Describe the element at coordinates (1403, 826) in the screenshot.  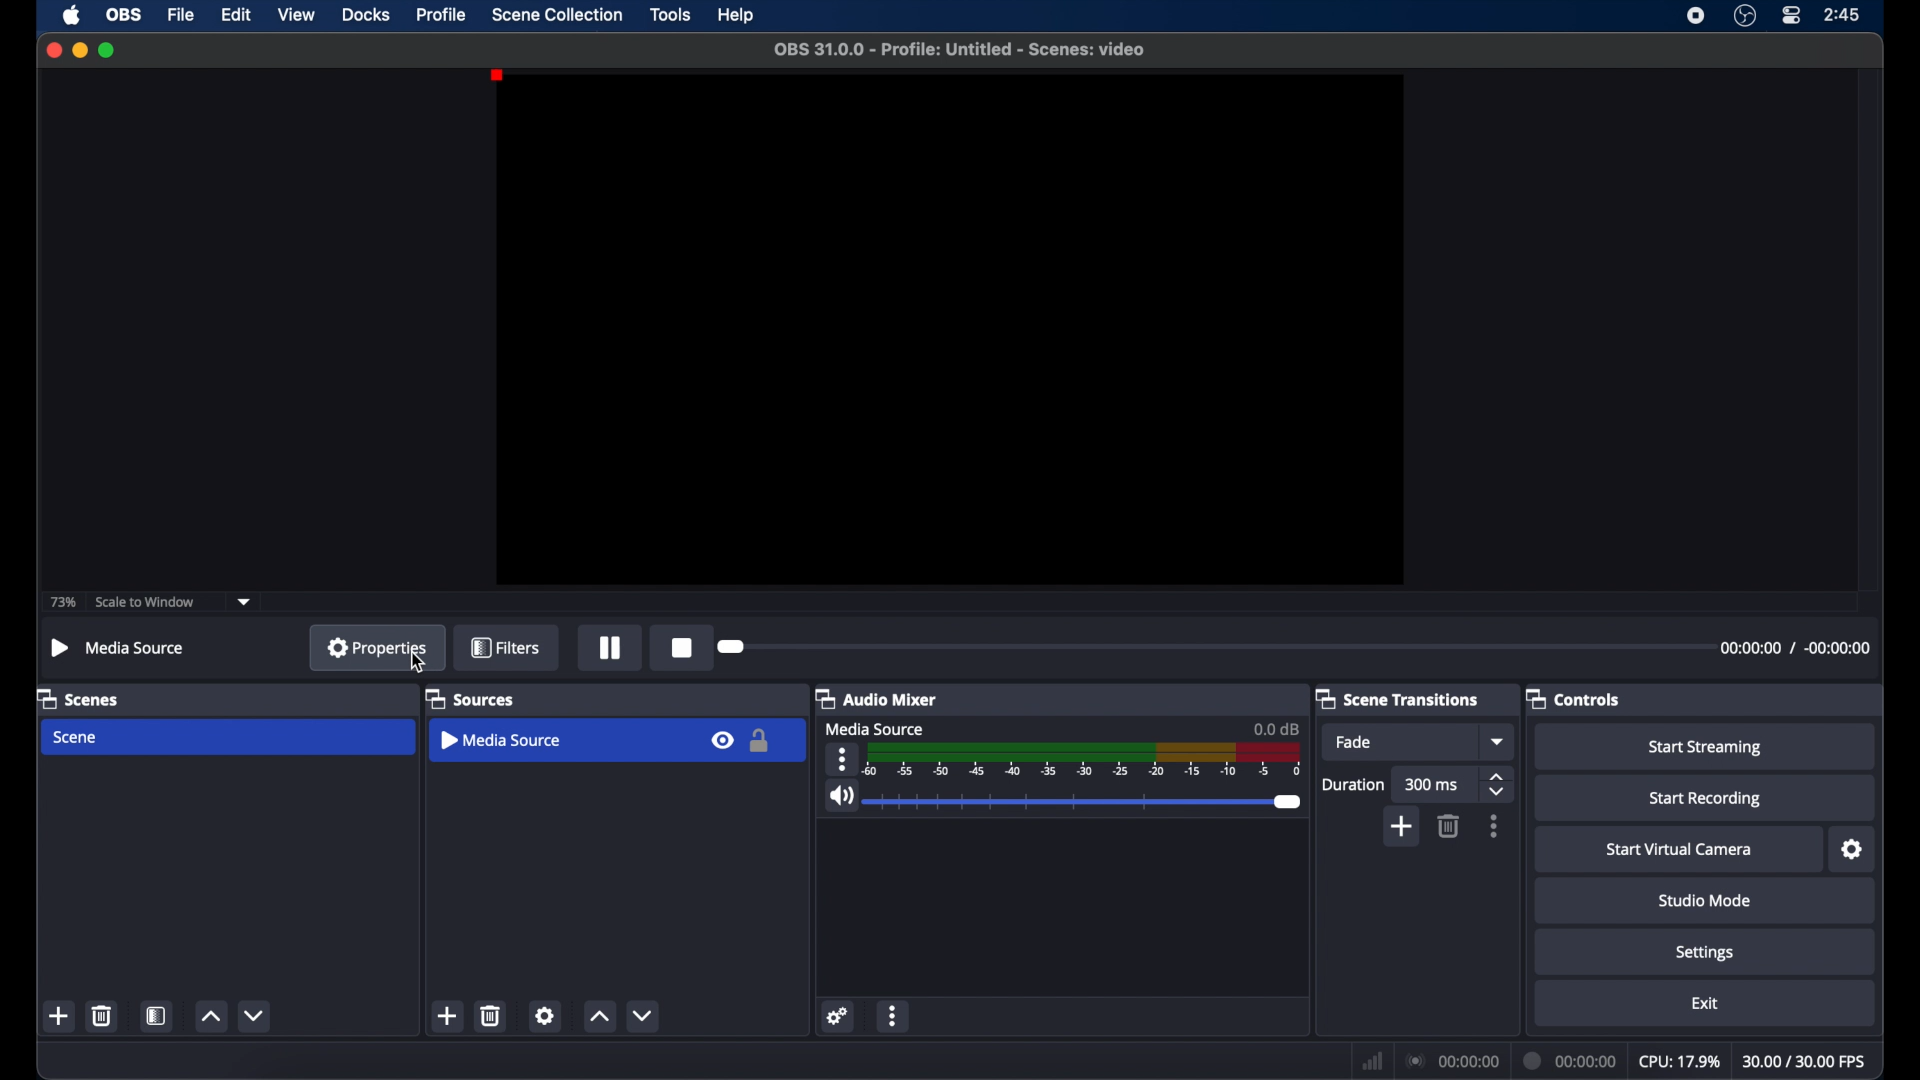
I see `add` at that location.